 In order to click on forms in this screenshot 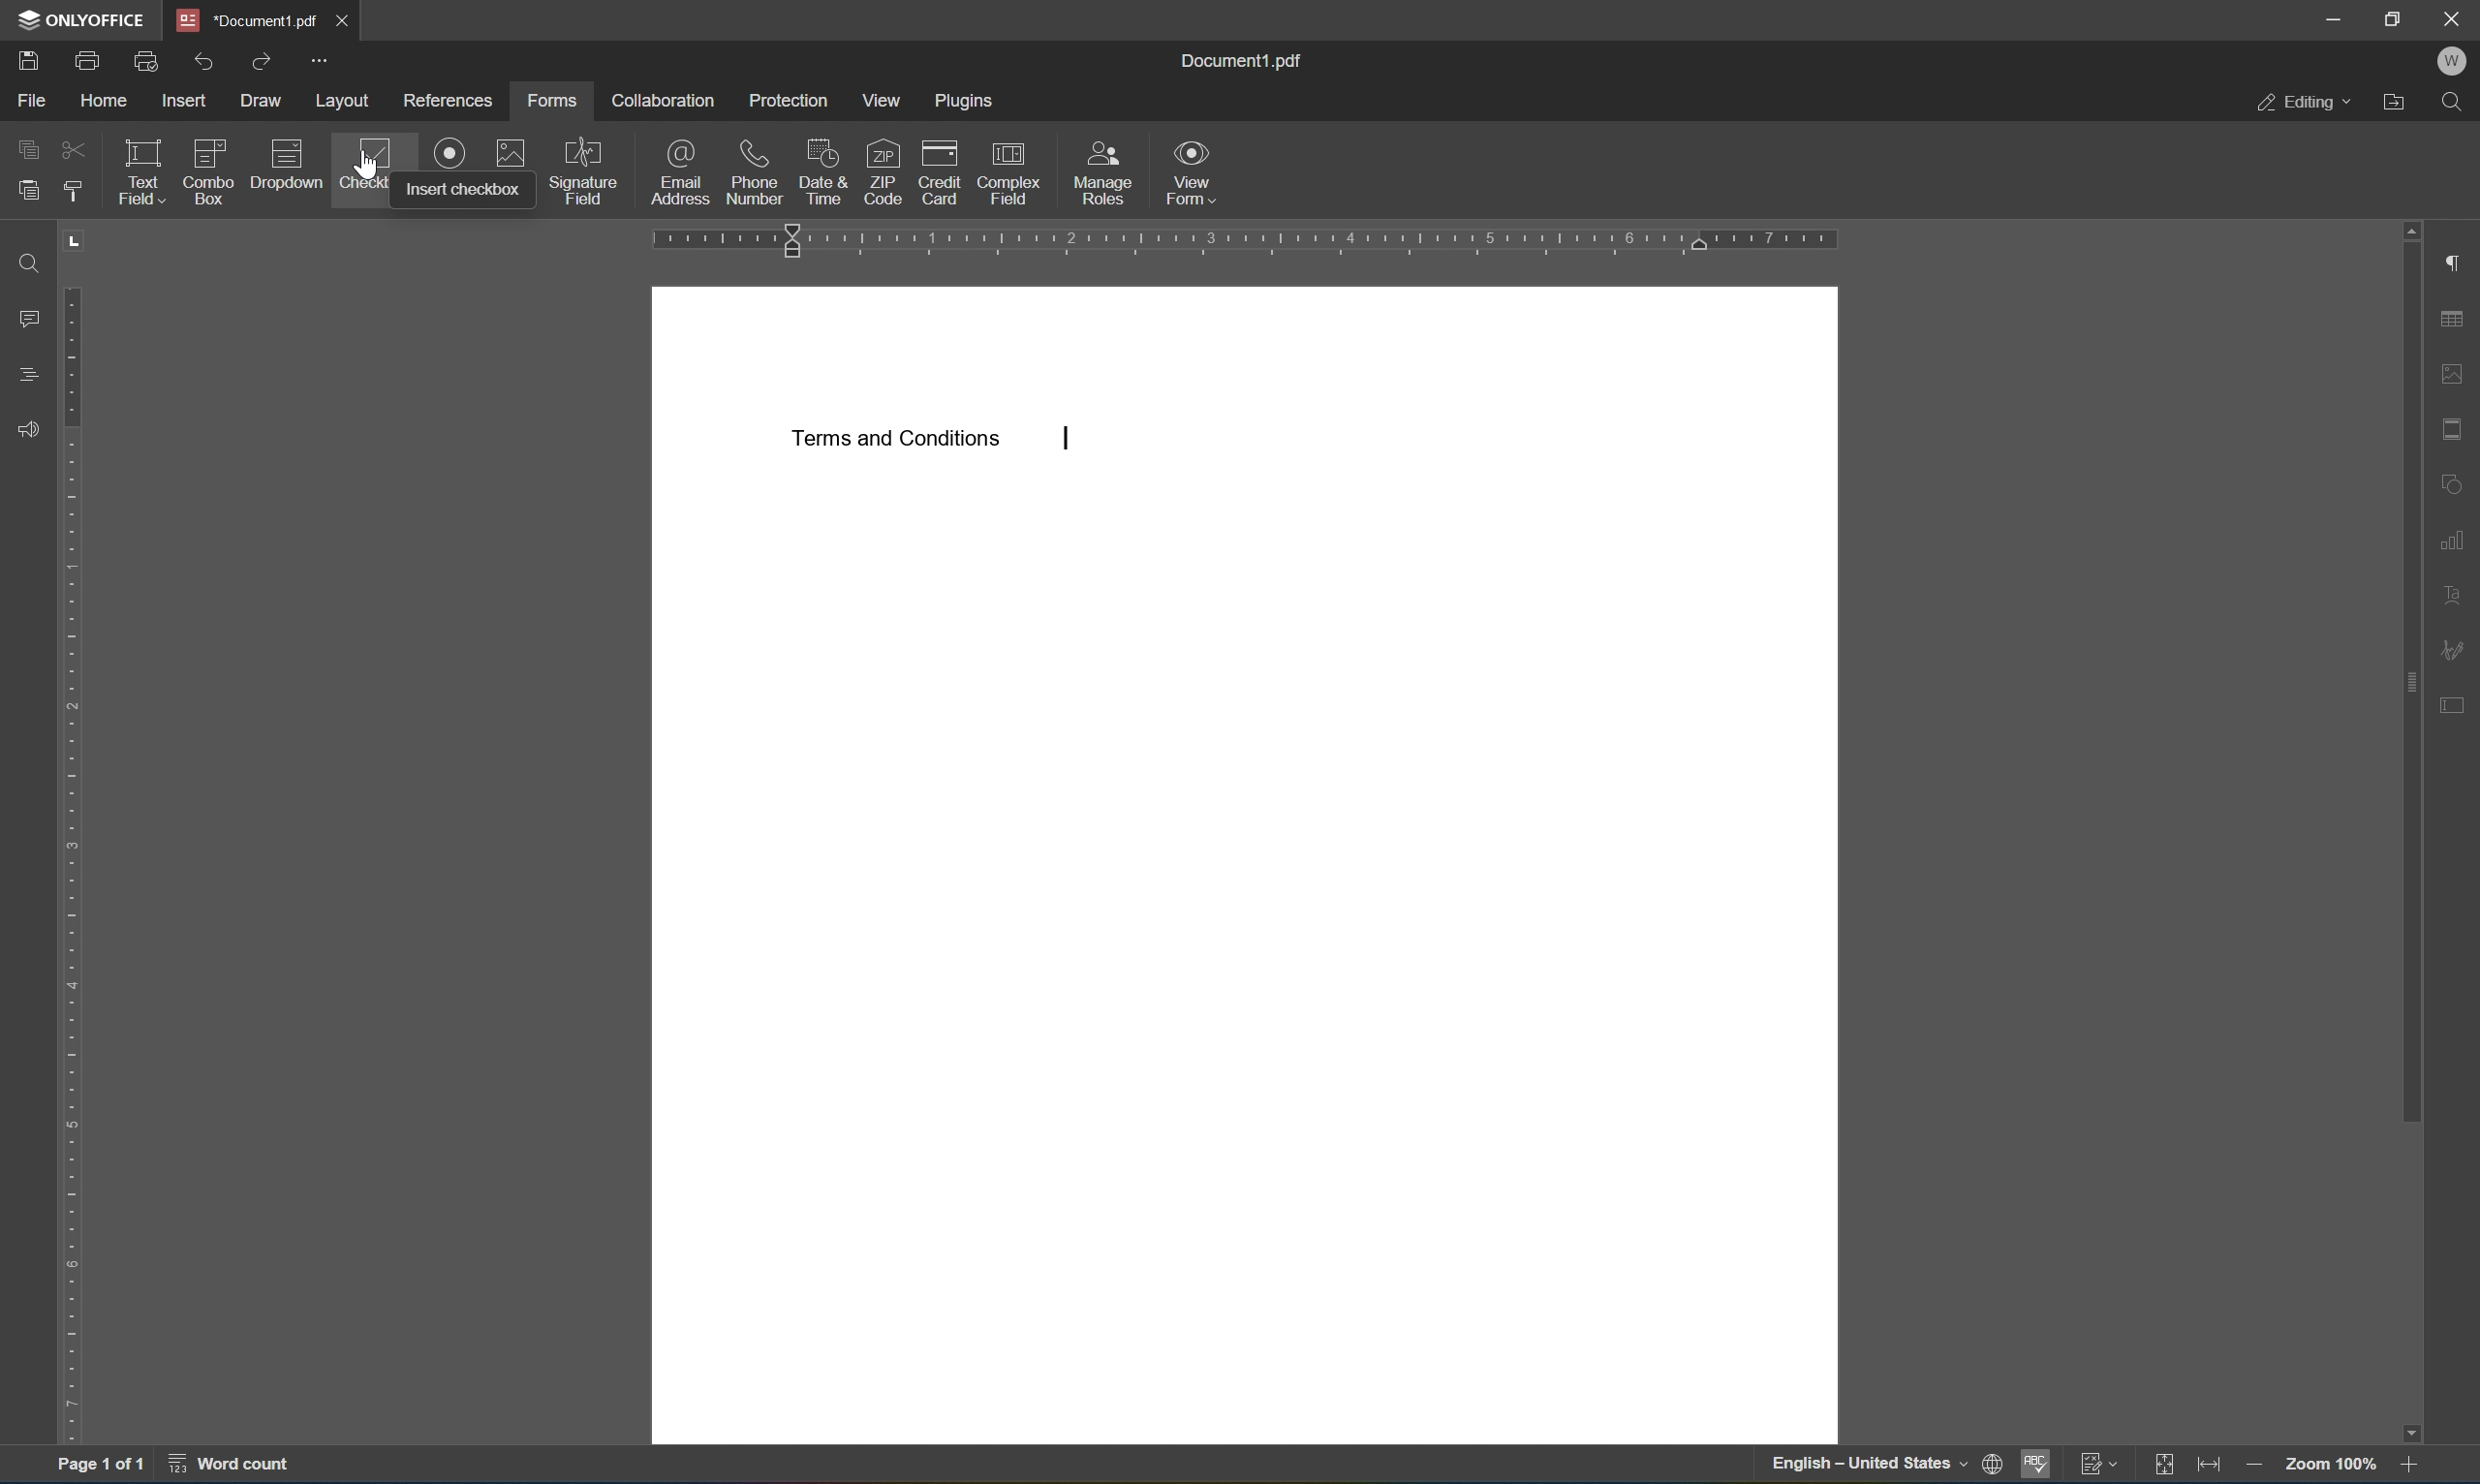, I will do `click(555, 101)`.